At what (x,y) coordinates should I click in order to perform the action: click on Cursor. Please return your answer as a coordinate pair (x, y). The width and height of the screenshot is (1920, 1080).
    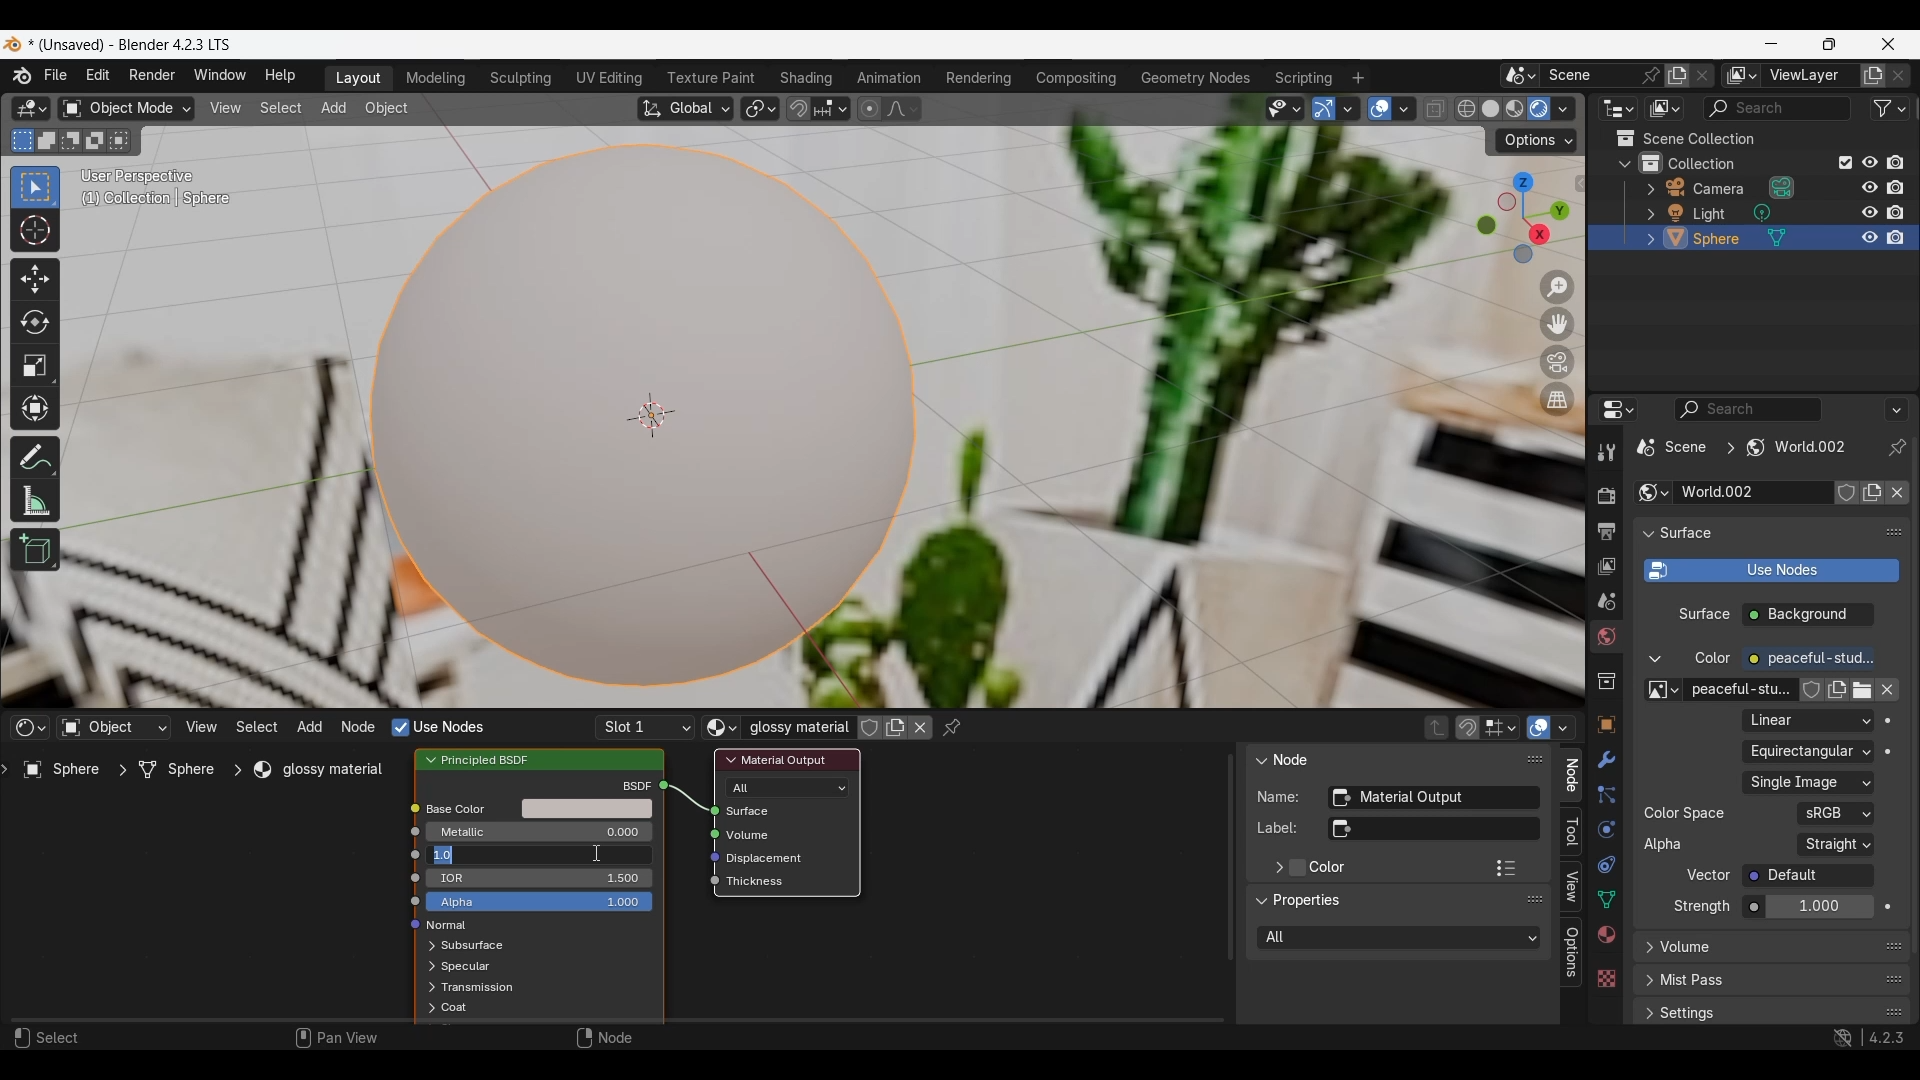
    Looking at the image, I should click on (596, 853).